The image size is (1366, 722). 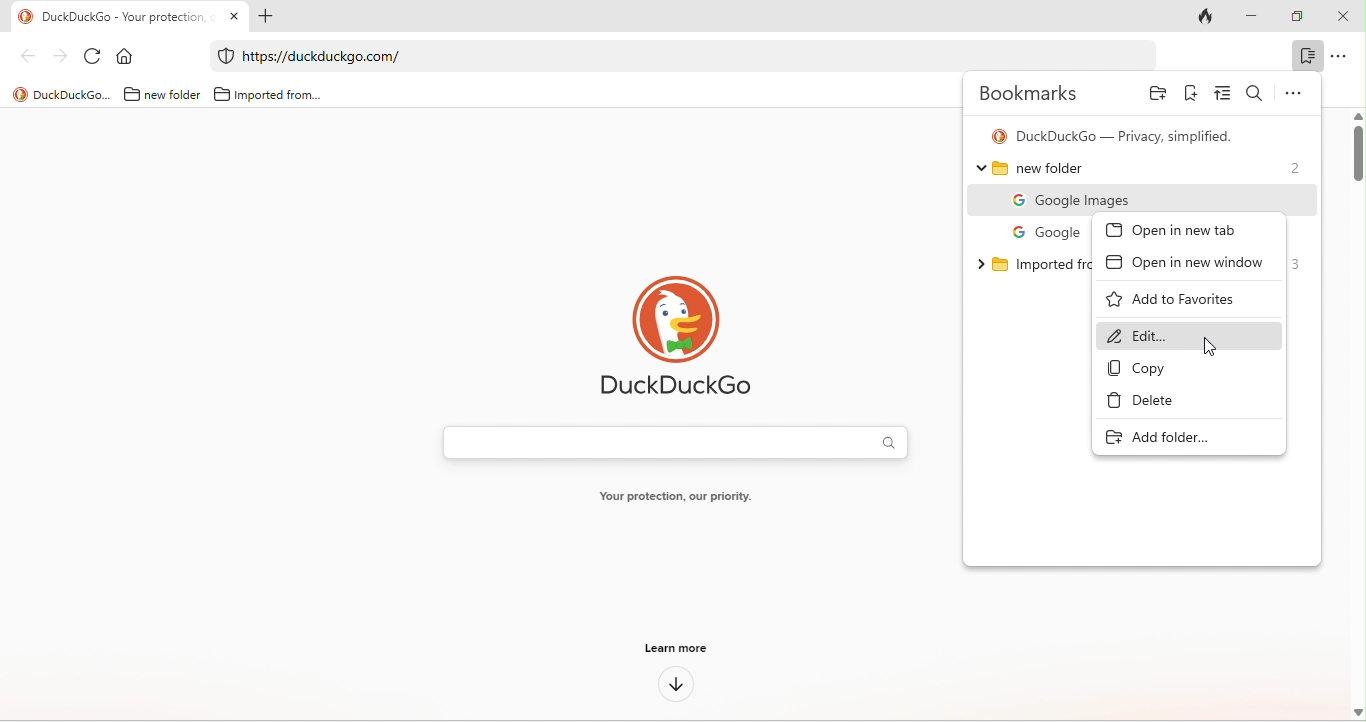 What do you see at coordinates (1150, 367) in the screenshot?
I see `copy` at bounding box center [1150, 367].